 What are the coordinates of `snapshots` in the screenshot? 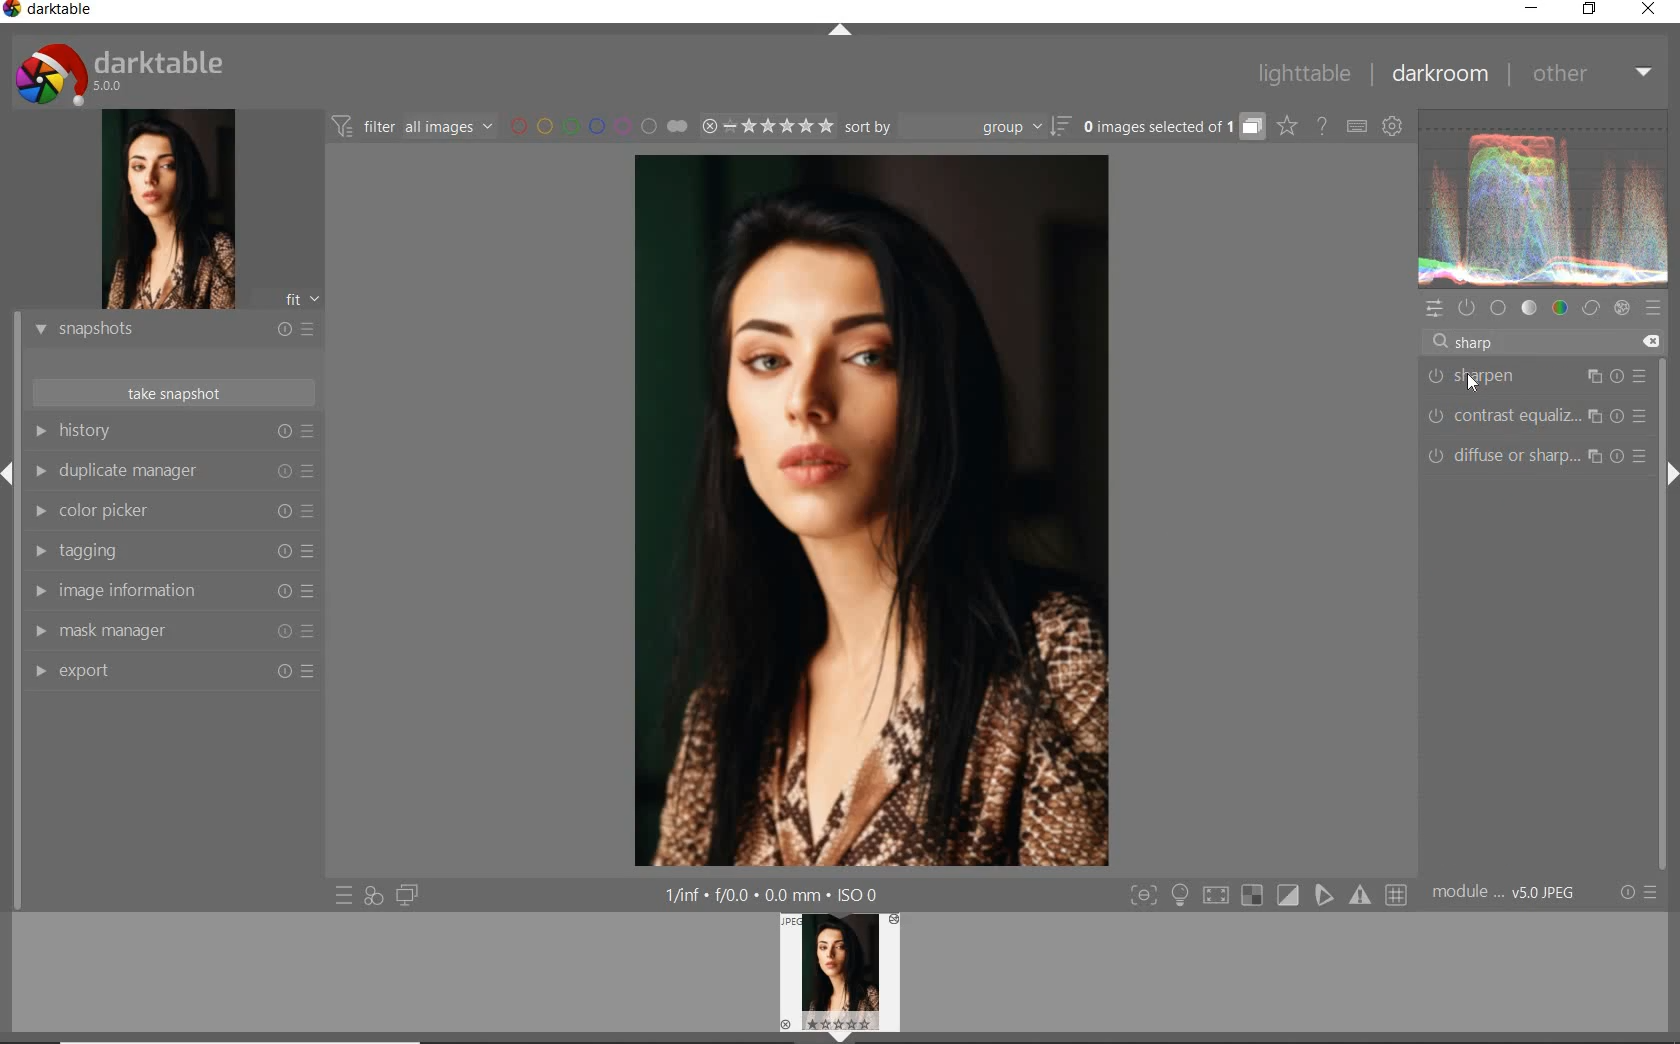 It's located at (171, 330).